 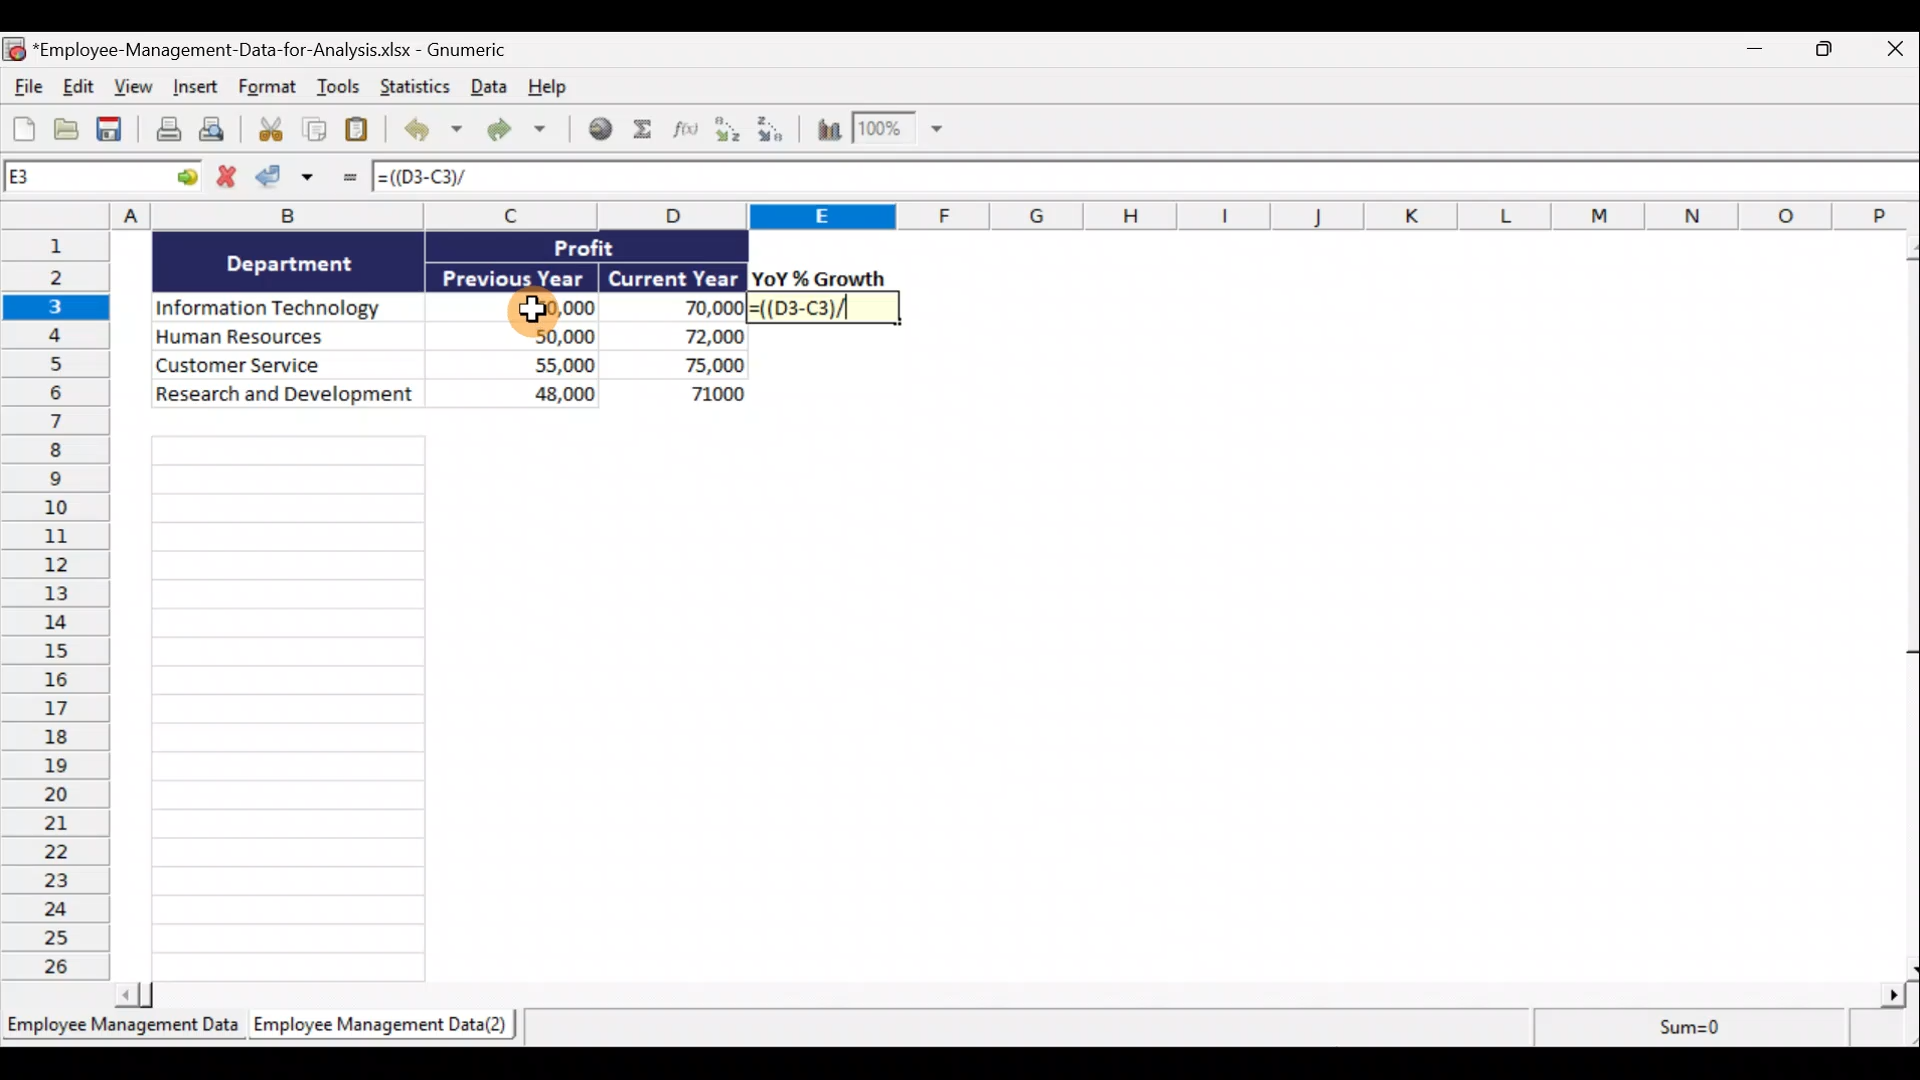 What do you see at coordinates (1831, 49) in the screenshot?
I see `Maximise` at bounding box center [1831, 49].